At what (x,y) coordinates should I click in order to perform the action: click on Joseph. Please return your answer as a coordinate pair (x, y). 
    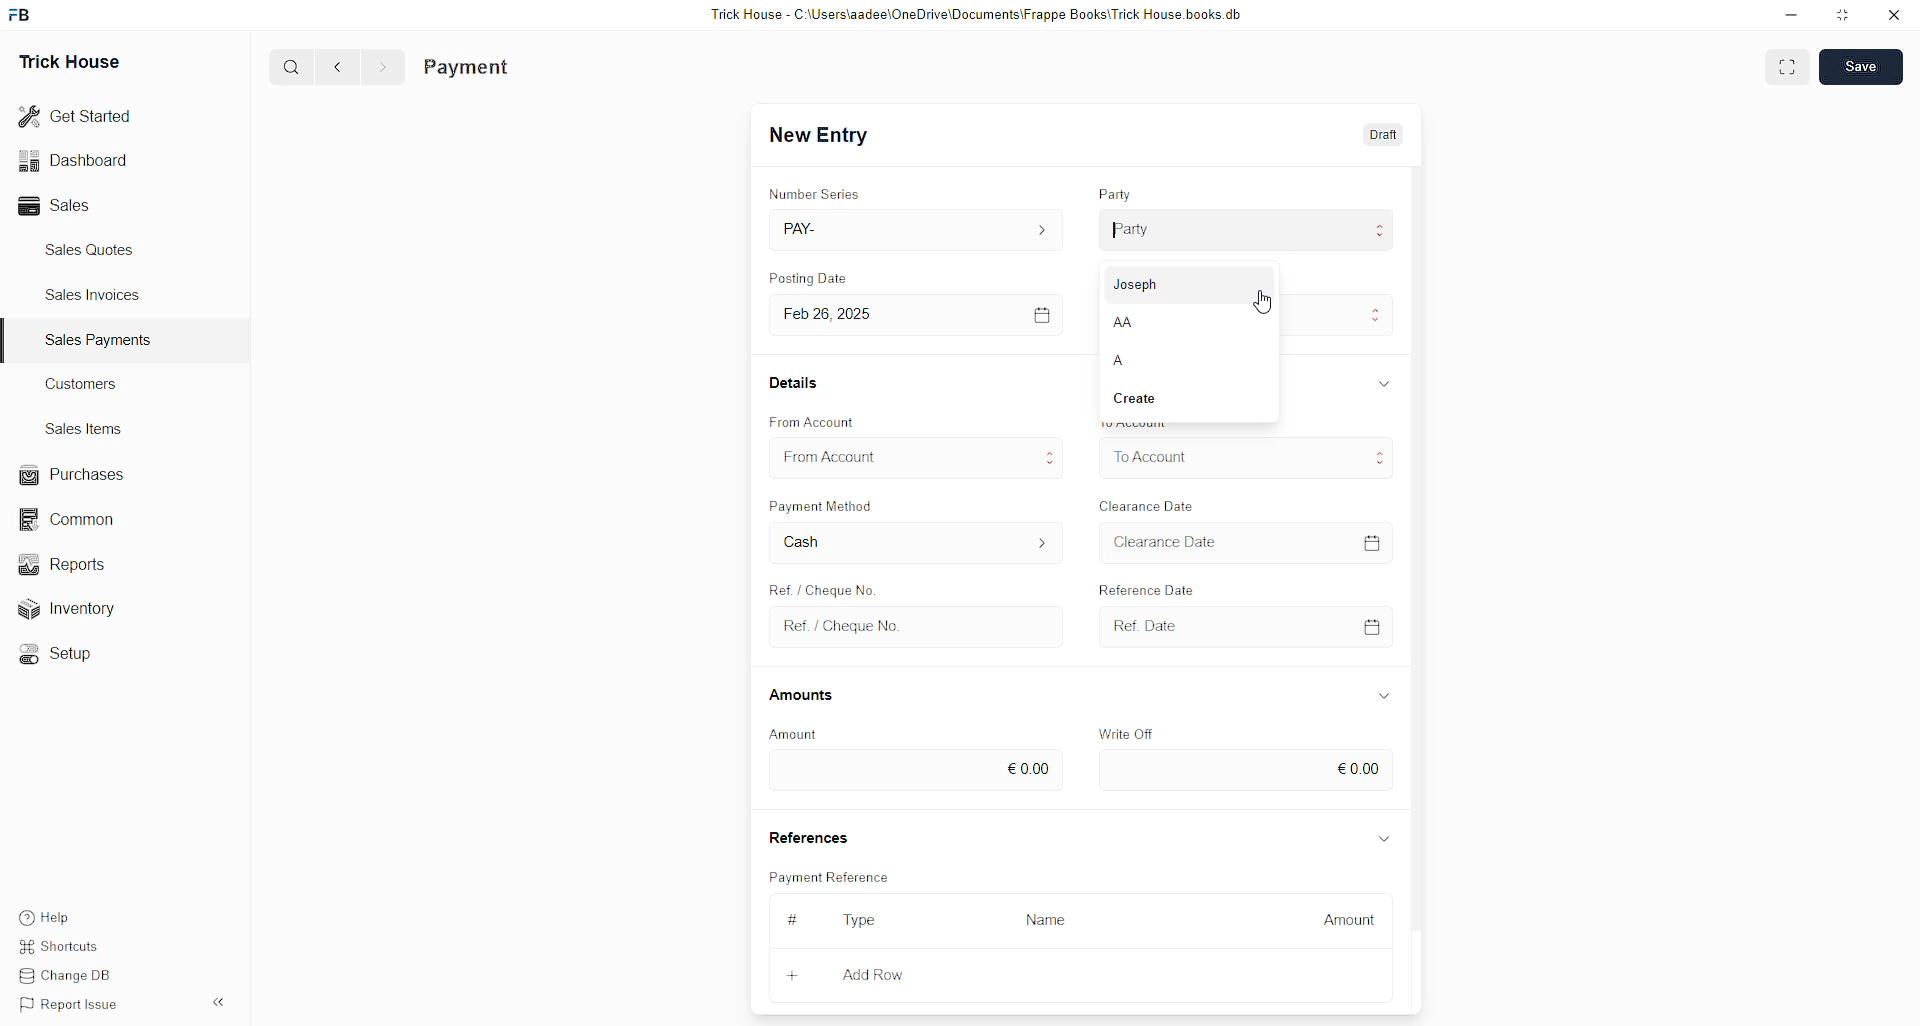
    Looking at the image, I should click on (1186, 284).